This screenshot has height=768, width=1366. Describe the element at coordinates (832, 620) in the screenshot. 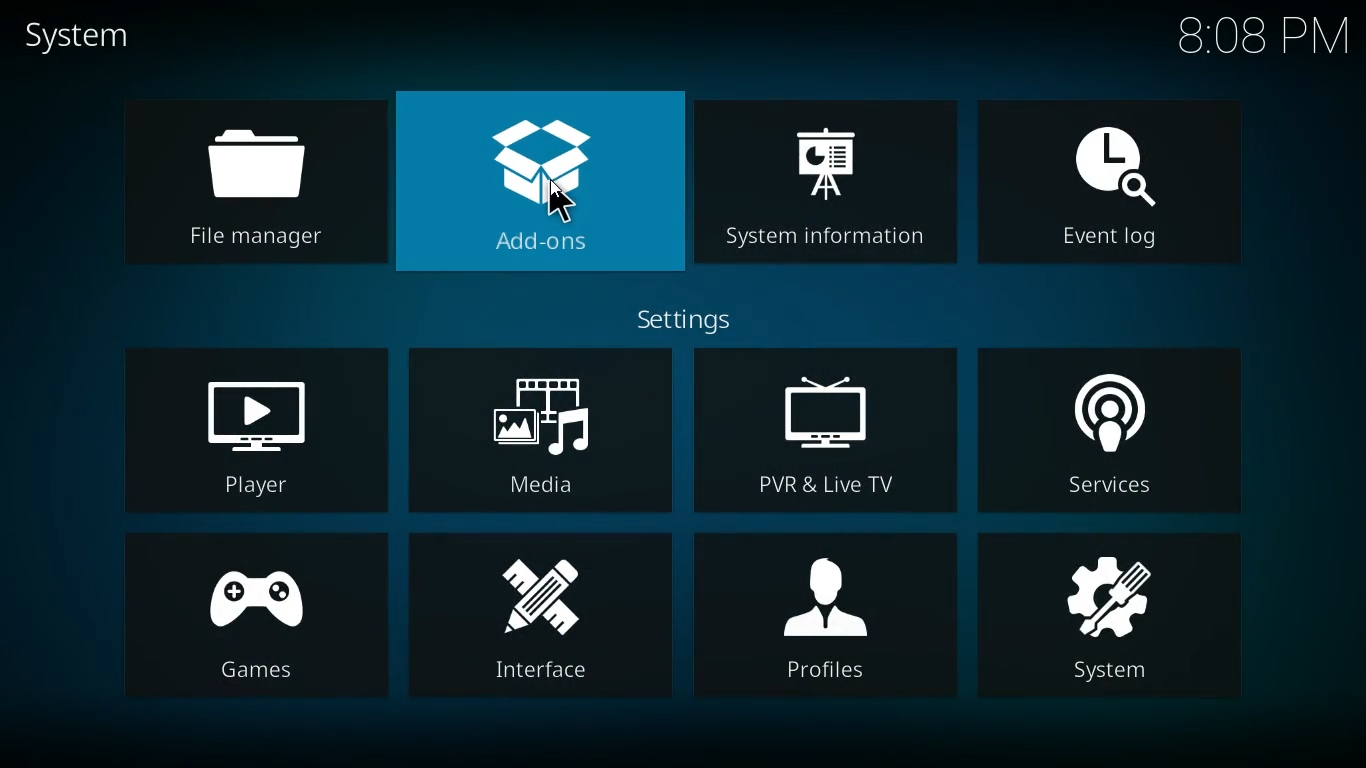

I see `profiles` at that location.